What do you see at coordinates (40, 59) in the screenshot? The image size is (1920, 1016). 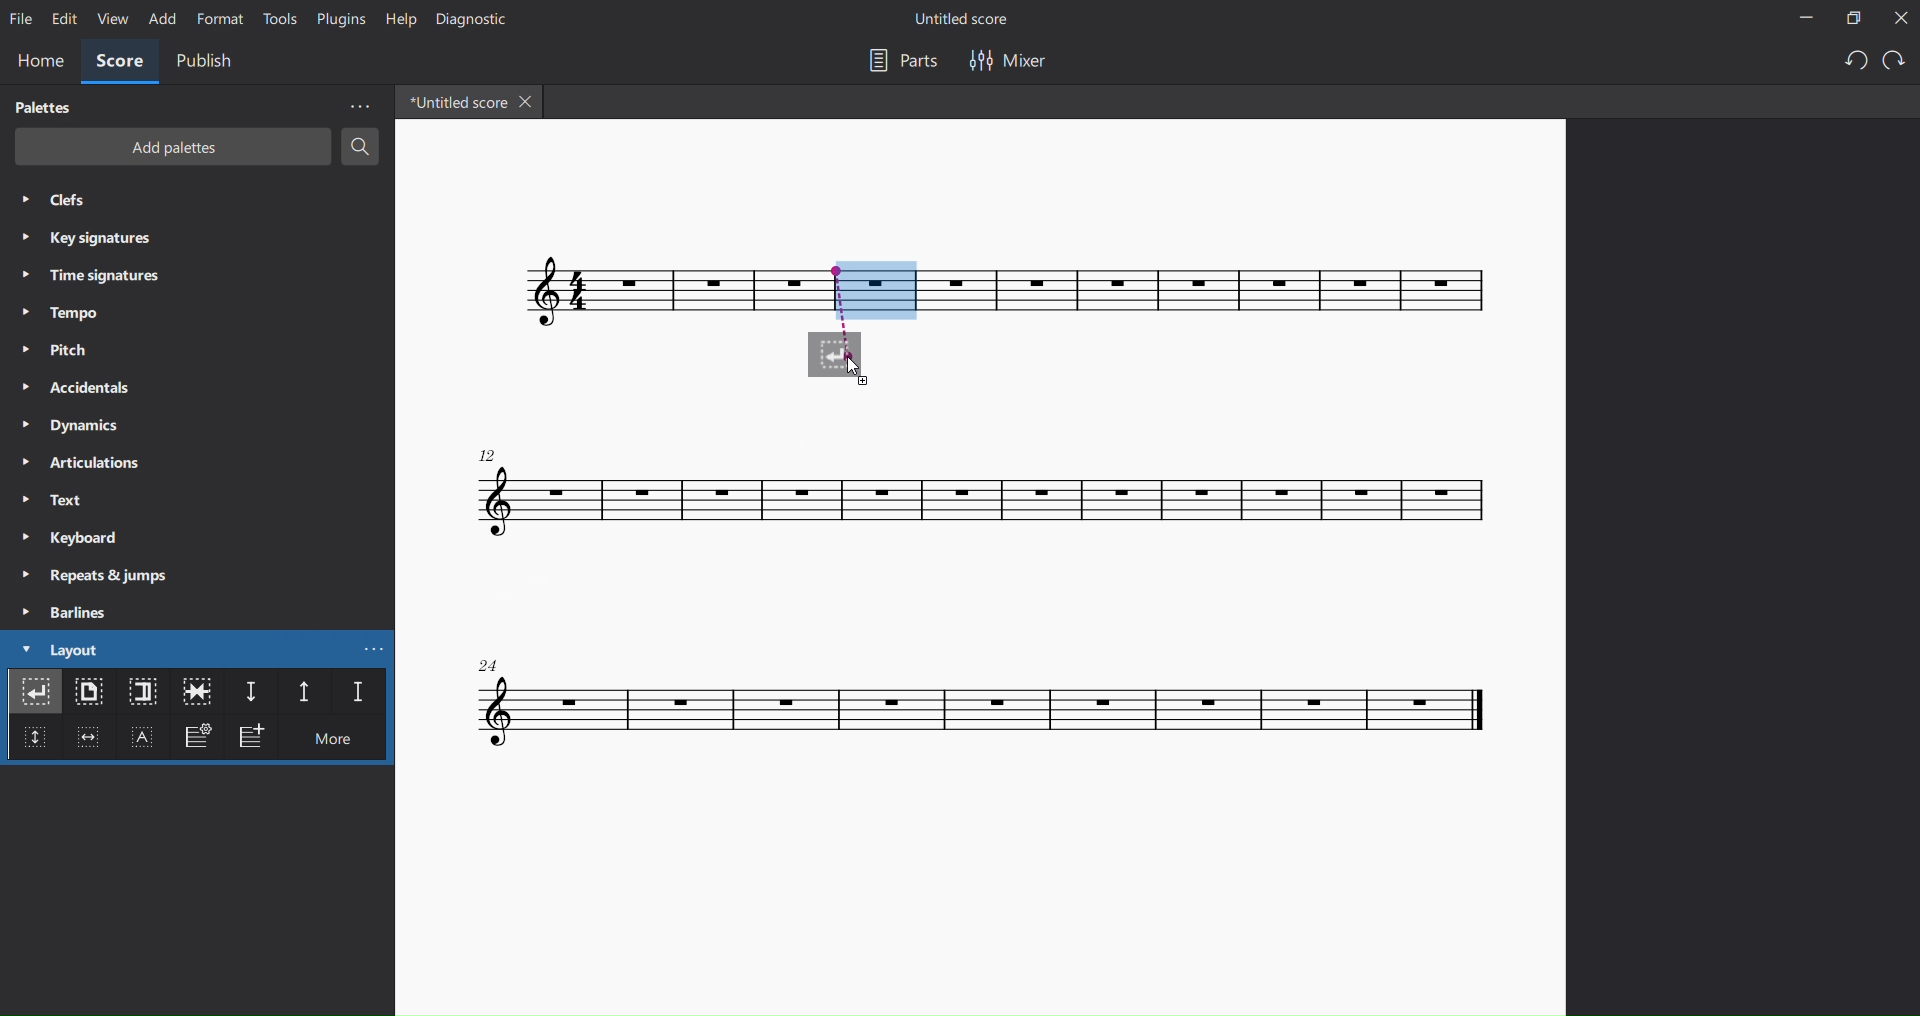 I see `home` at bounding box center [40, 59].